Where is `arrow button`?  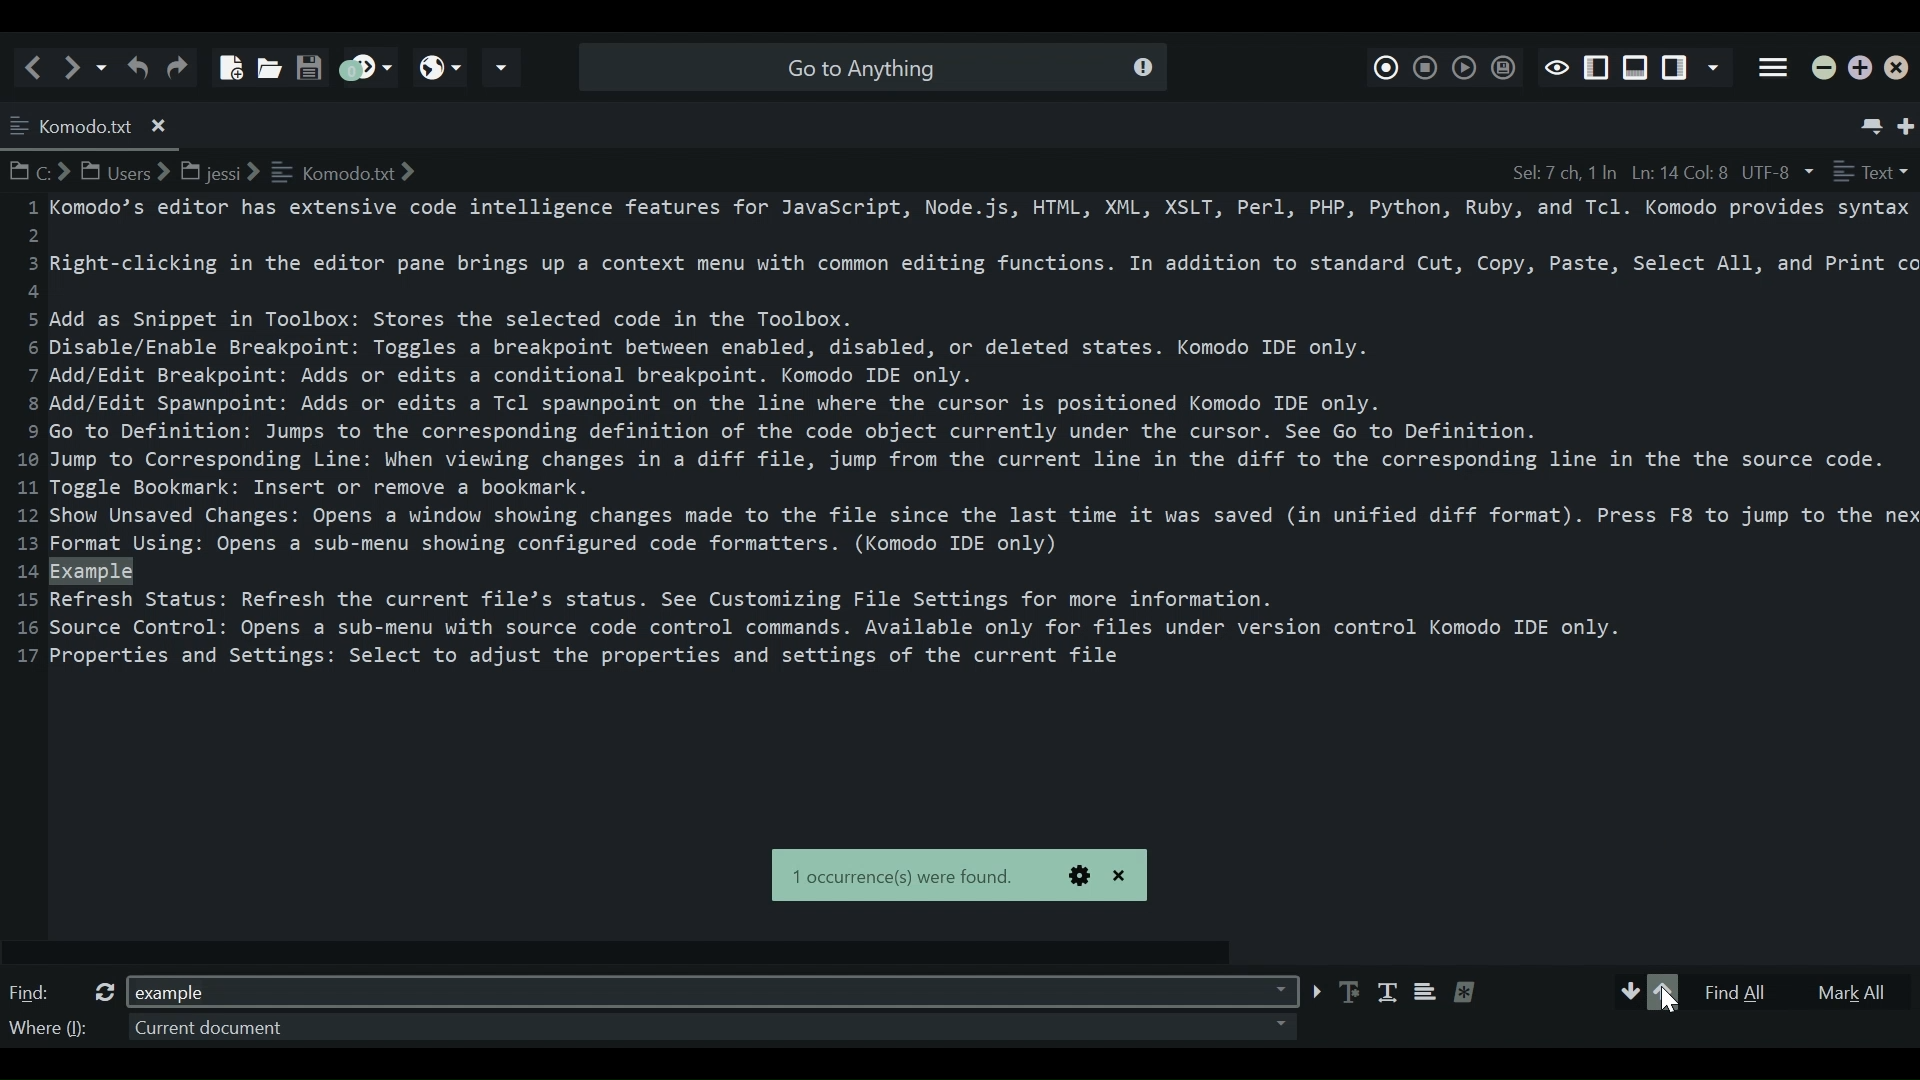
arrow button is located at coordinates (1314, 992).